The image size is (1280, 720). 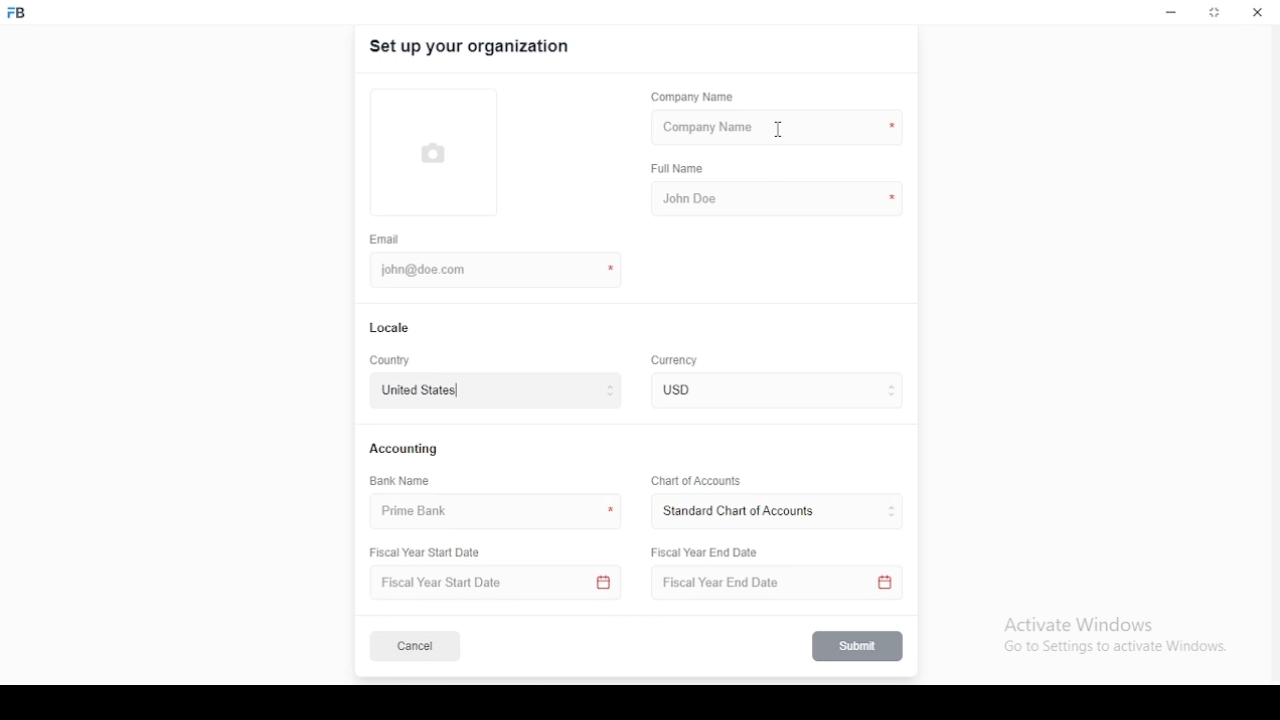 What do you see at coordinates (675, 361) in the screenshot?
I see `Currency` at bounding box center [675, 361].